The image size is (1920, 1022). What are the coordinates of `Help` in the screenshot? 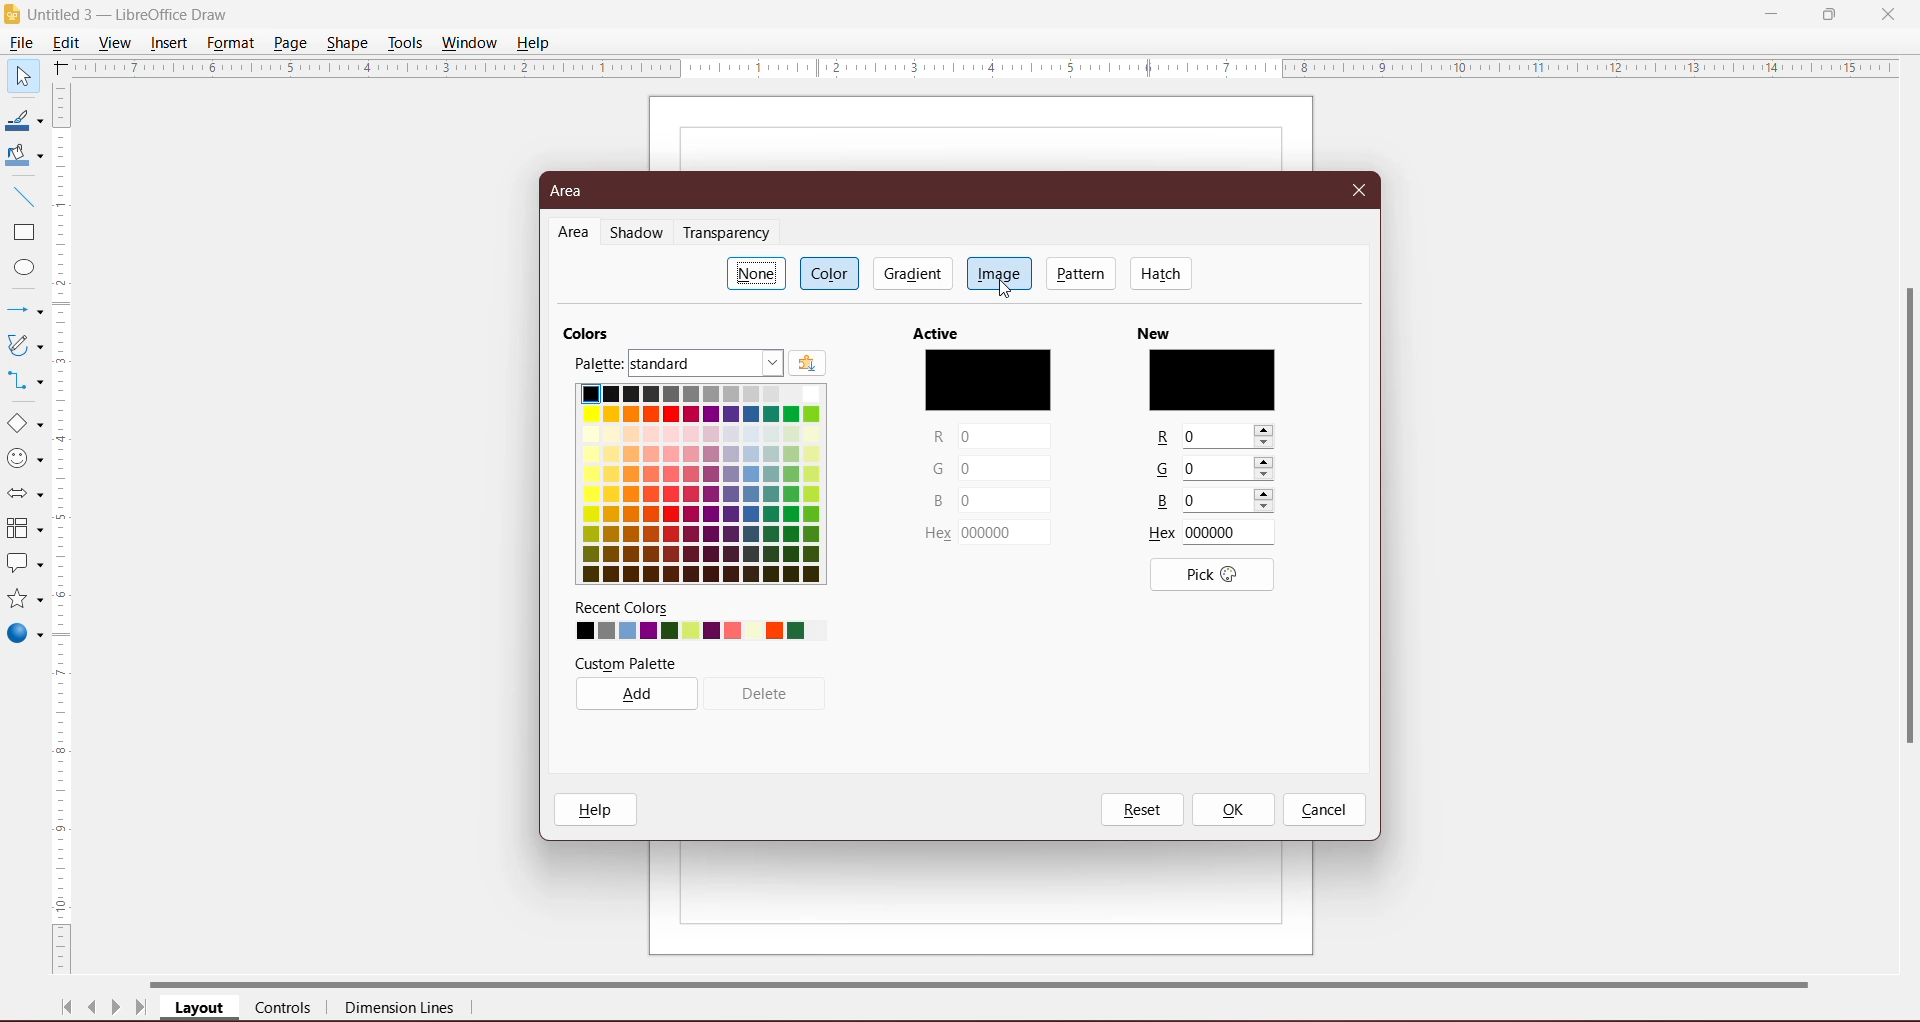 It's located at (536, 42).